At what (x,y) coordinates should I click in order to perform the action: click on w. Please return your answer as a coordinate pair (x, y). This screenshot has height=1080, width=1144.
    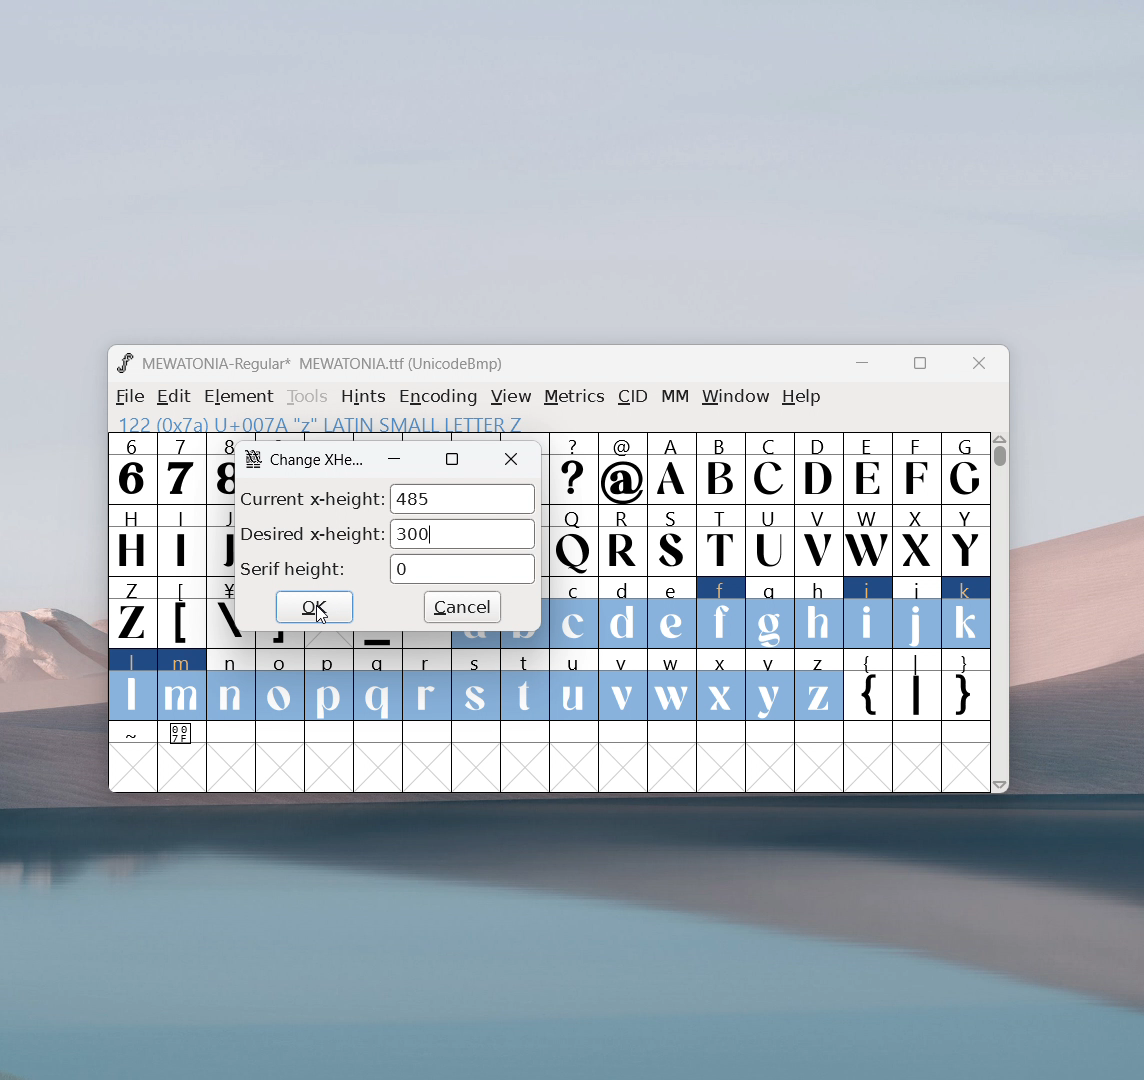
    Looking at the image, I should click on (672, 685).